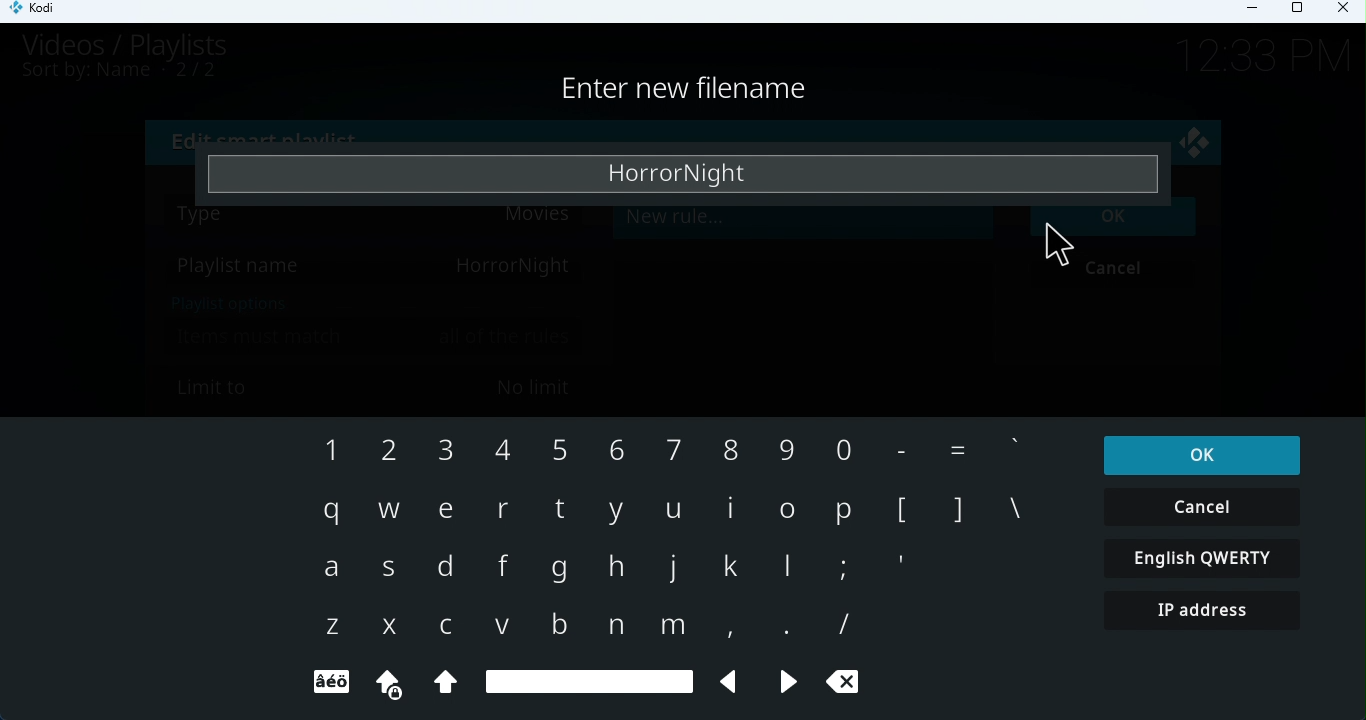  Describe the element at coordinates (1210, 613) in the screenshot. I see `IP address` at that location.